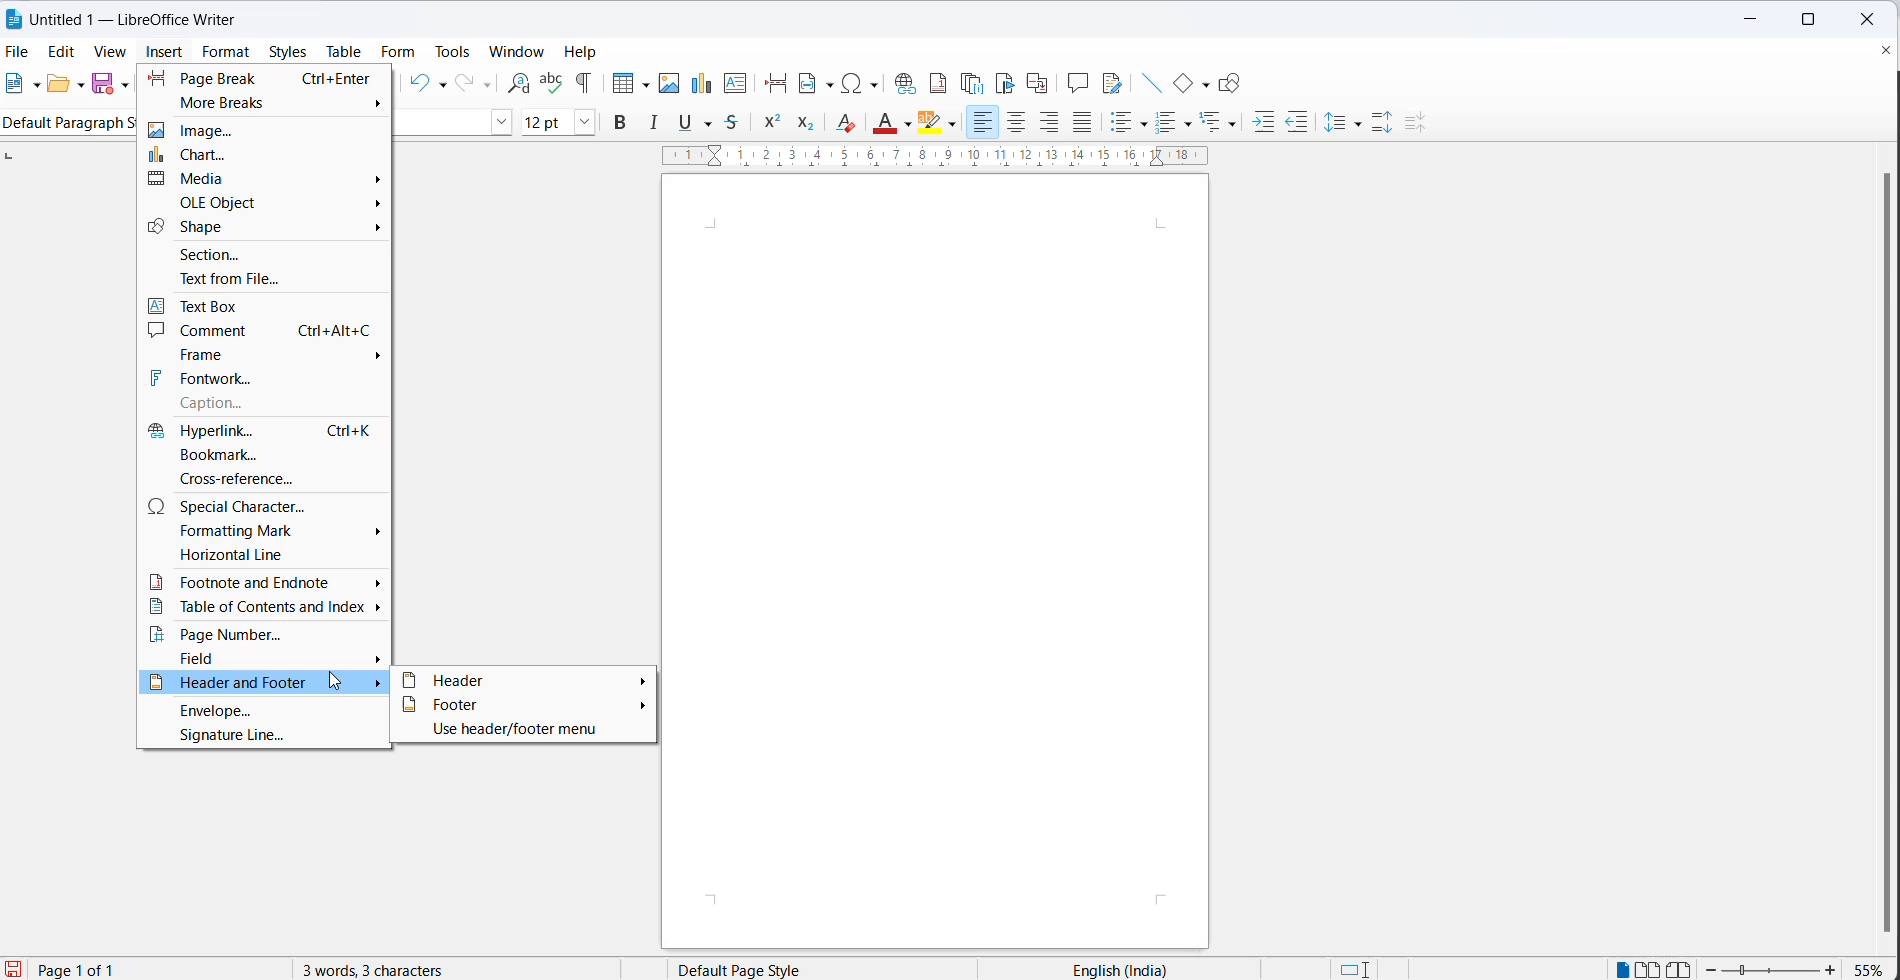  I want to click on decrease paragraph spacing, so click(1419, 121).